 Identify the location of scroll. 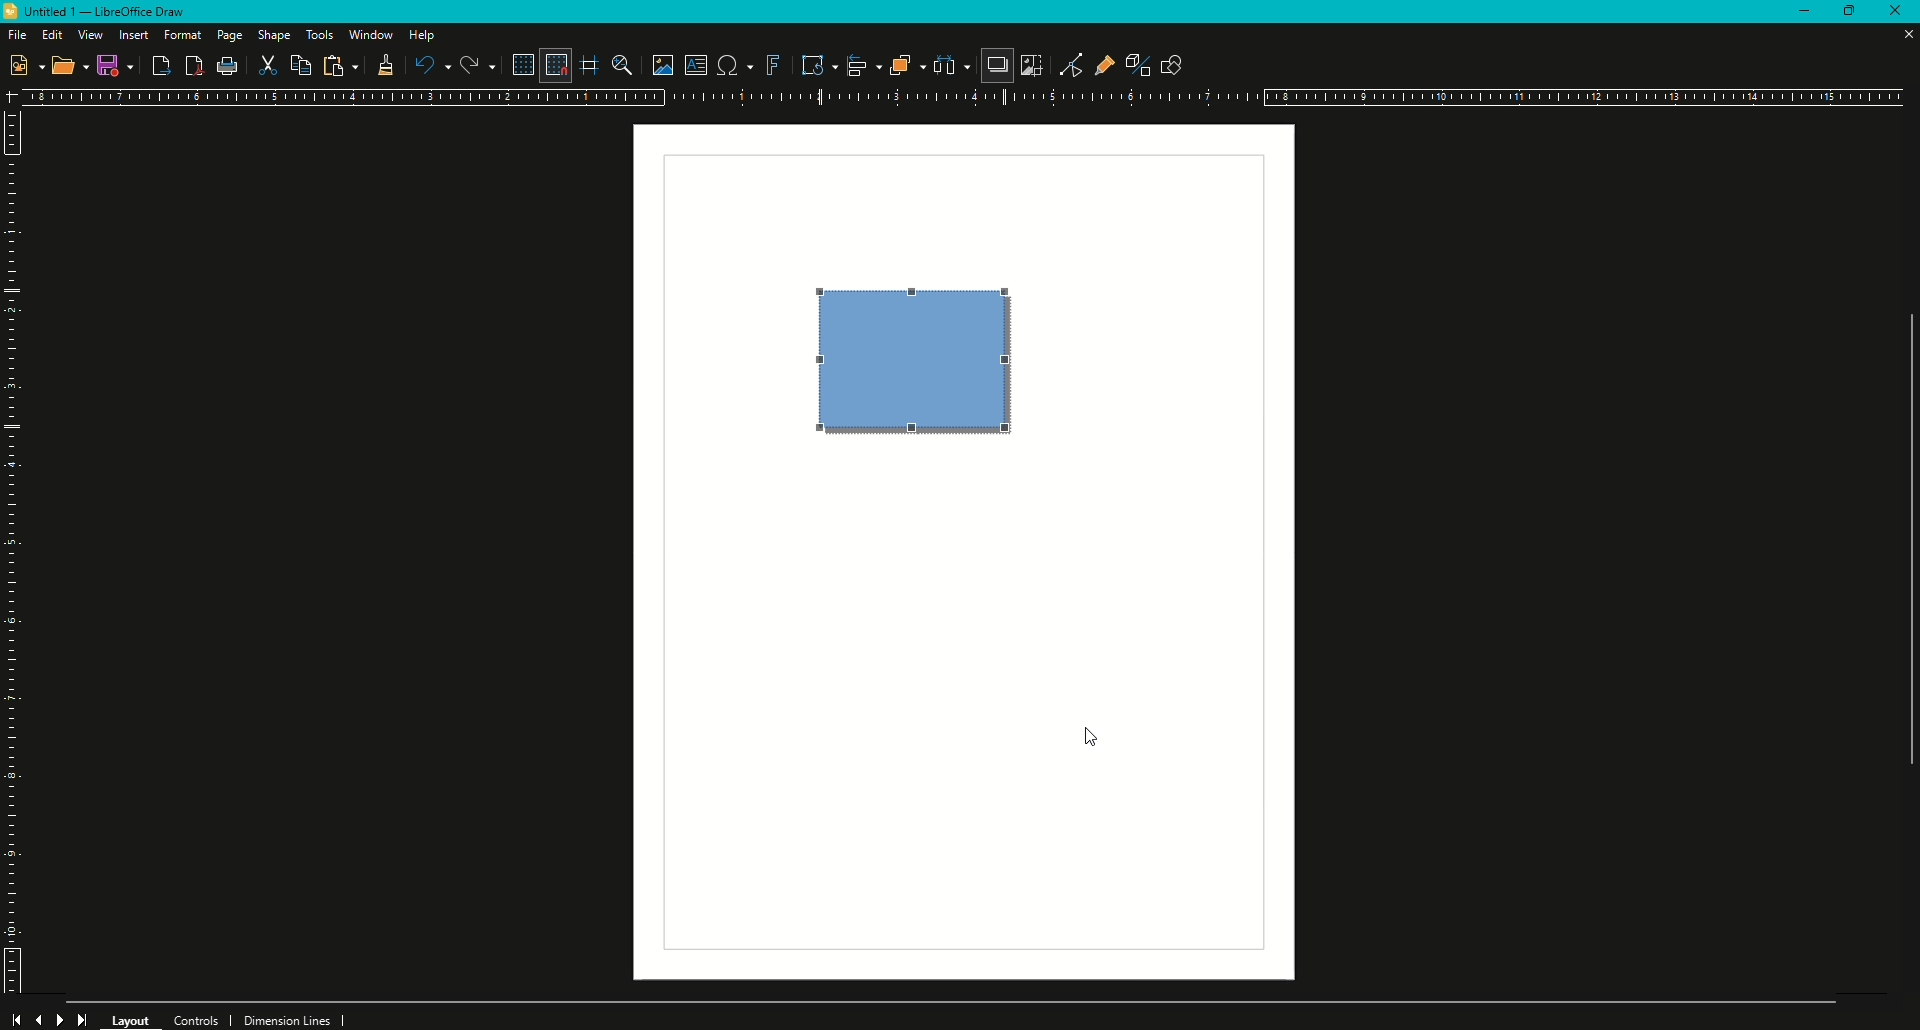
(1901, 555).